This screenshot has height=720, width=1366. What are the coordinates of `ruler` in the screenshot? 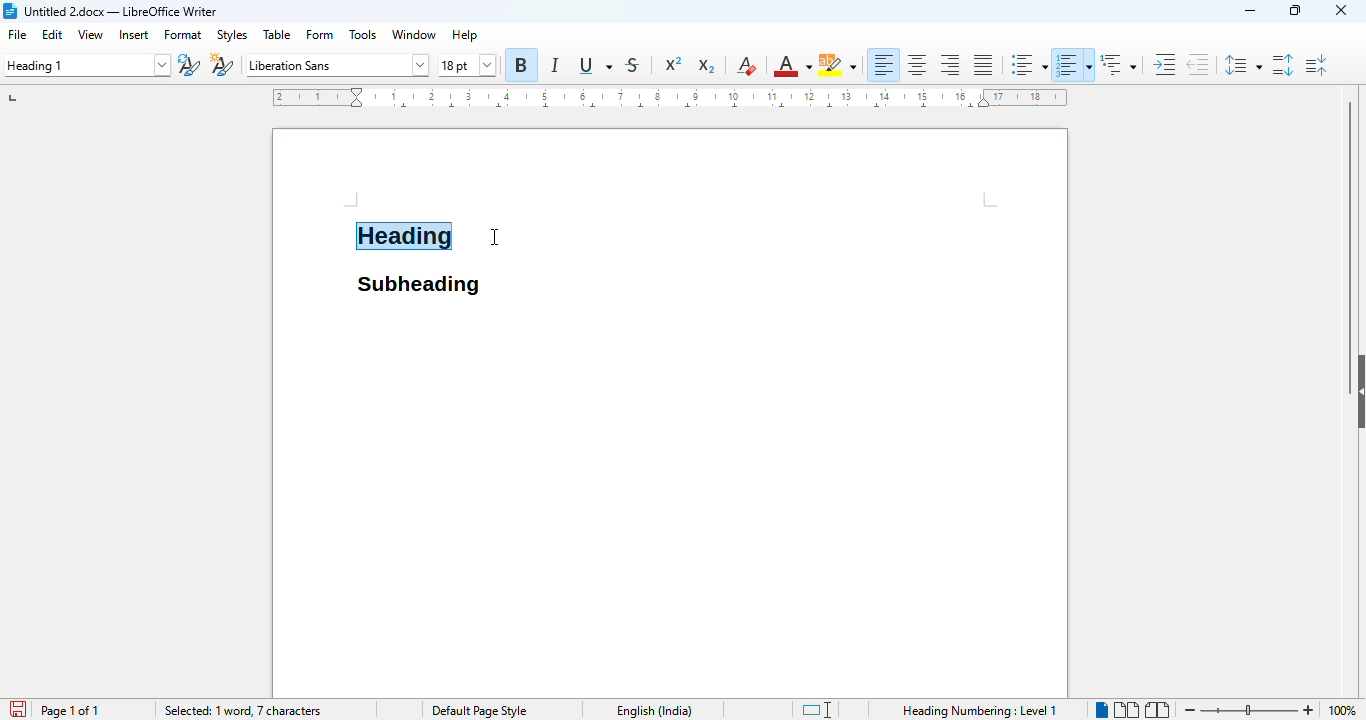 It's located at (668, 97).